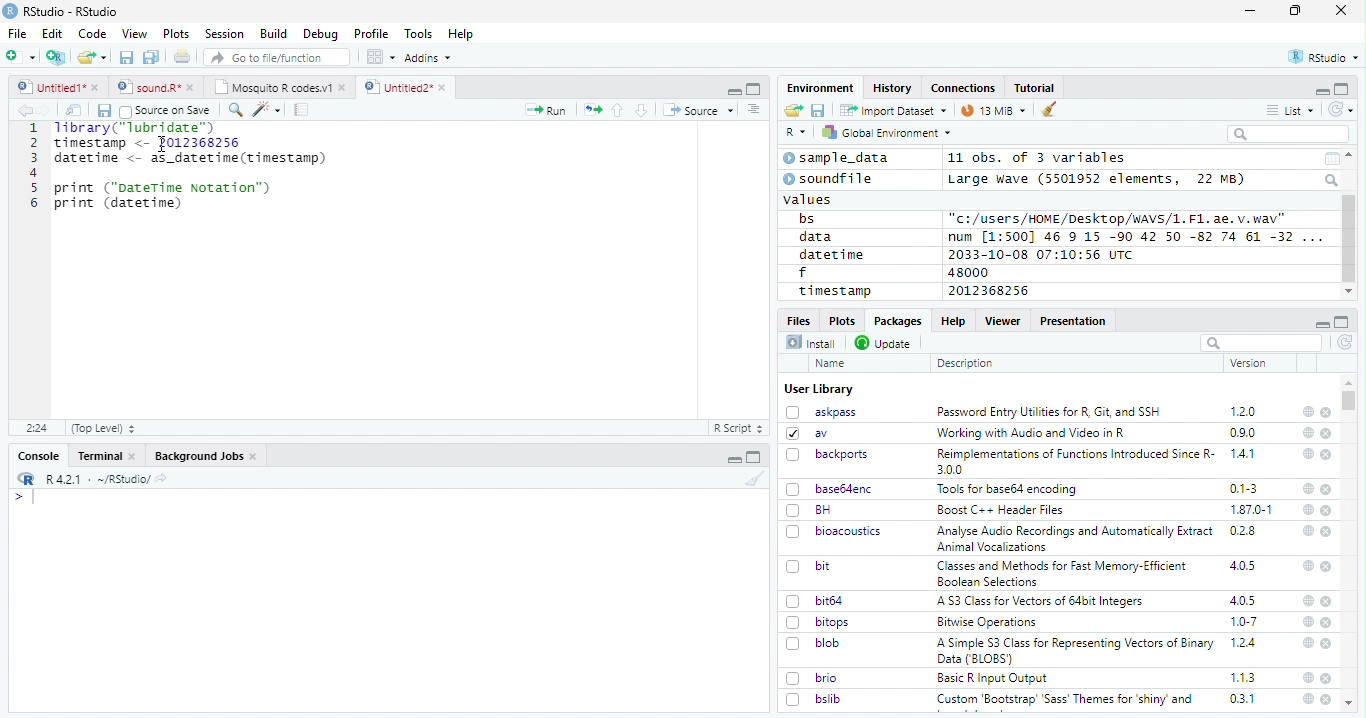 The image size is (1366, 718). Describe the element at coordinates (1350, 400) in the screenshot. I see `scroll bar` at that location.